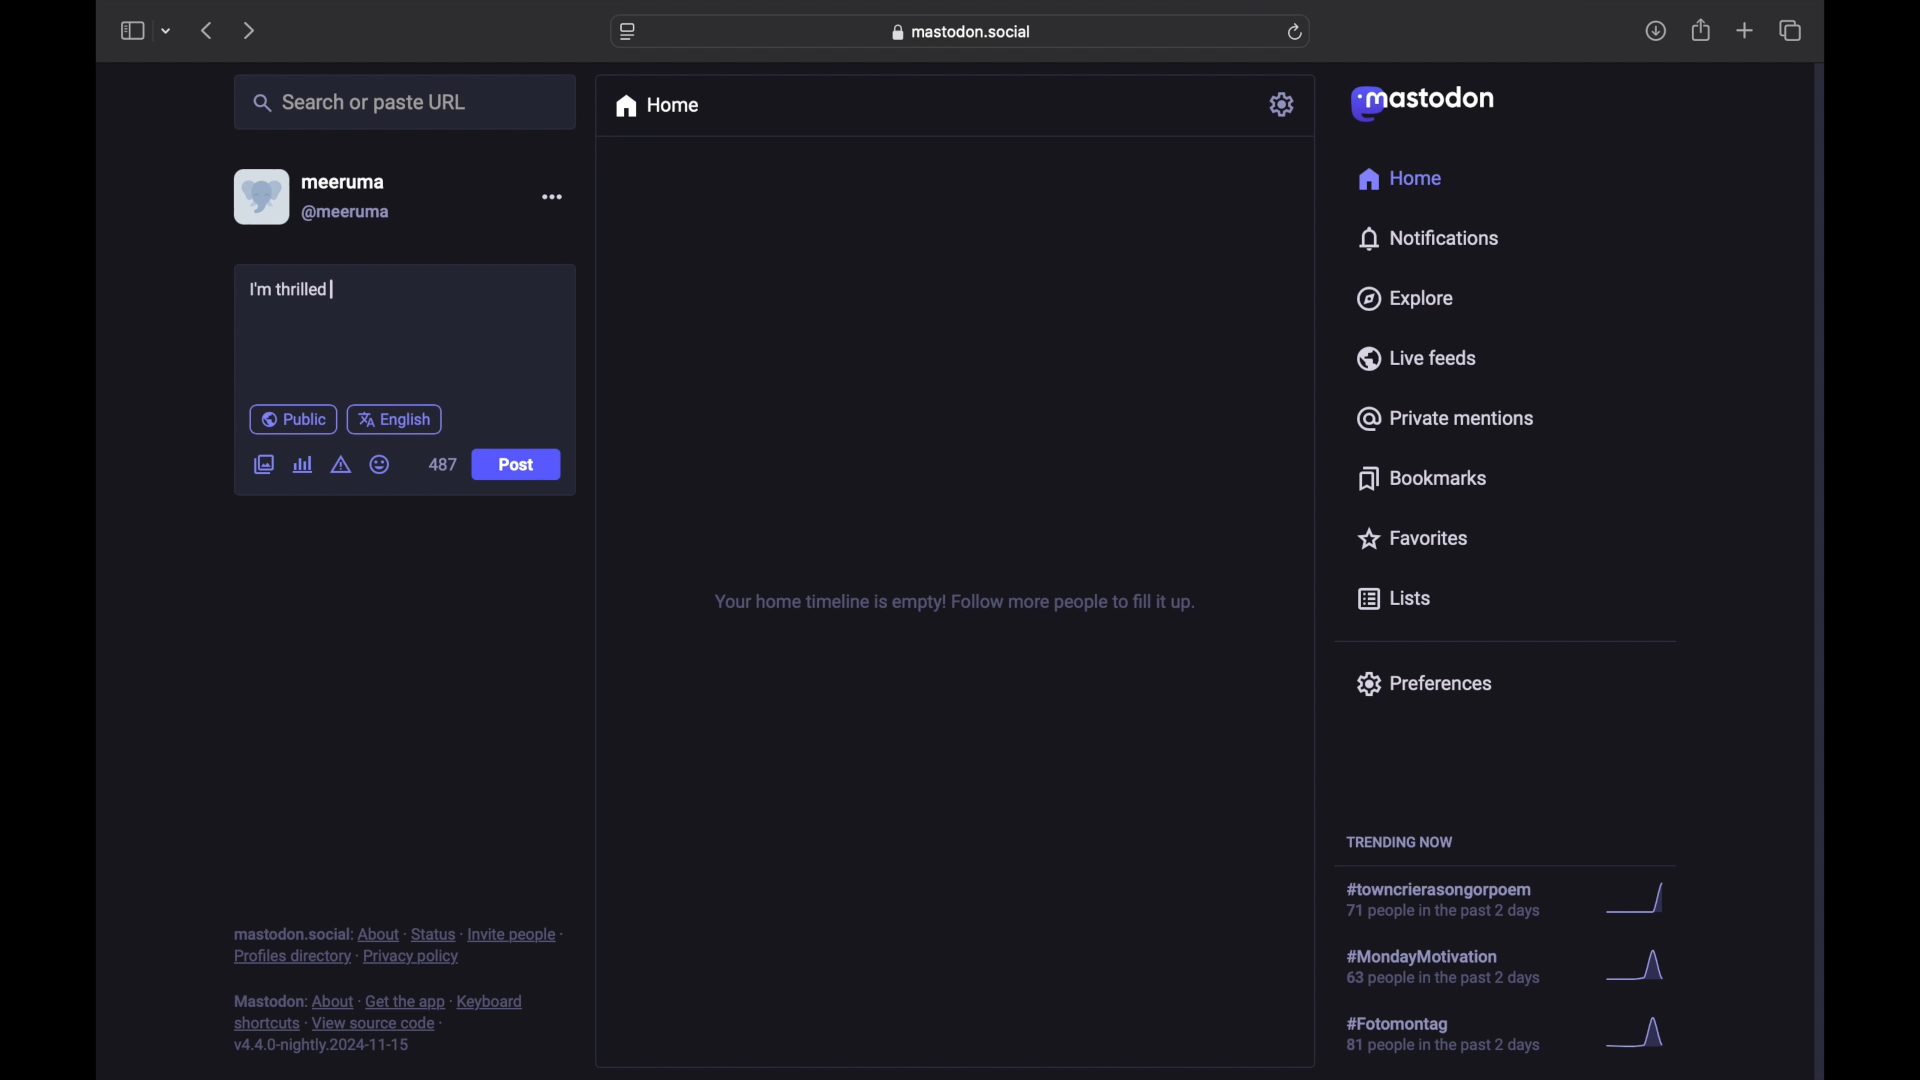  What do you see at coordinates (551, 196) in the screenshot?
I see `more options` at bounding box center [551, 196].